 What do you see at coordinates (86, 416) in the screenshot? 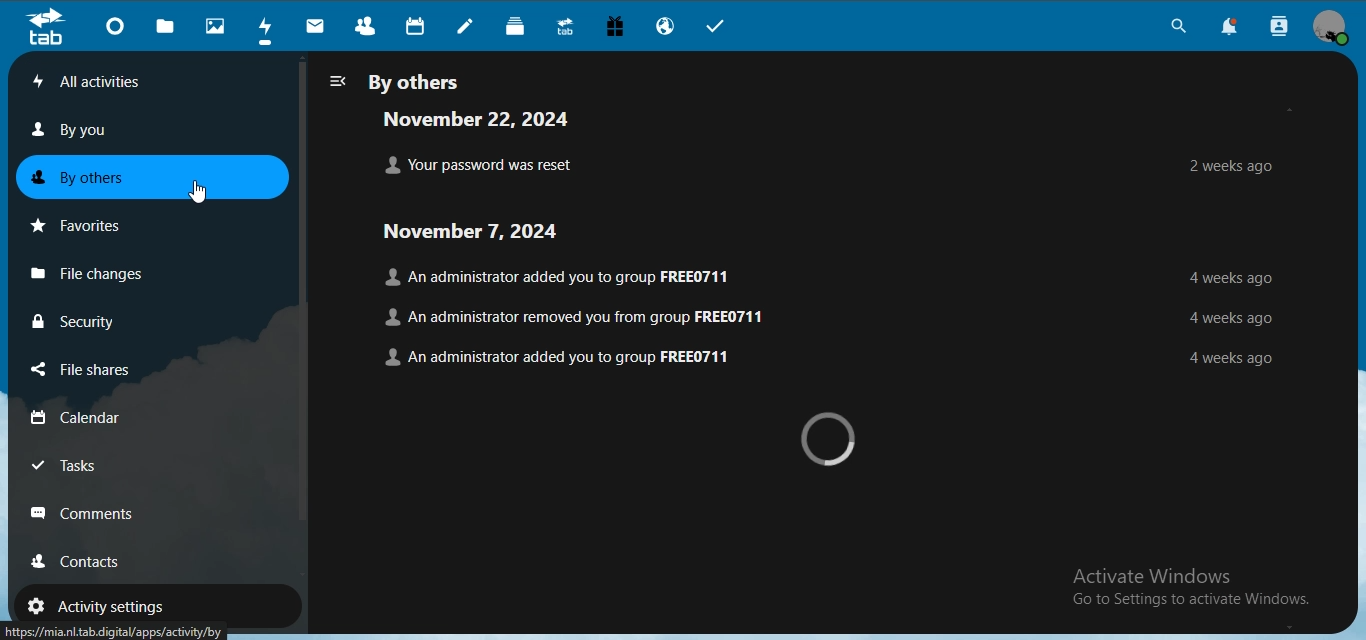
I see `calendar` at bounding box center [86, 416].